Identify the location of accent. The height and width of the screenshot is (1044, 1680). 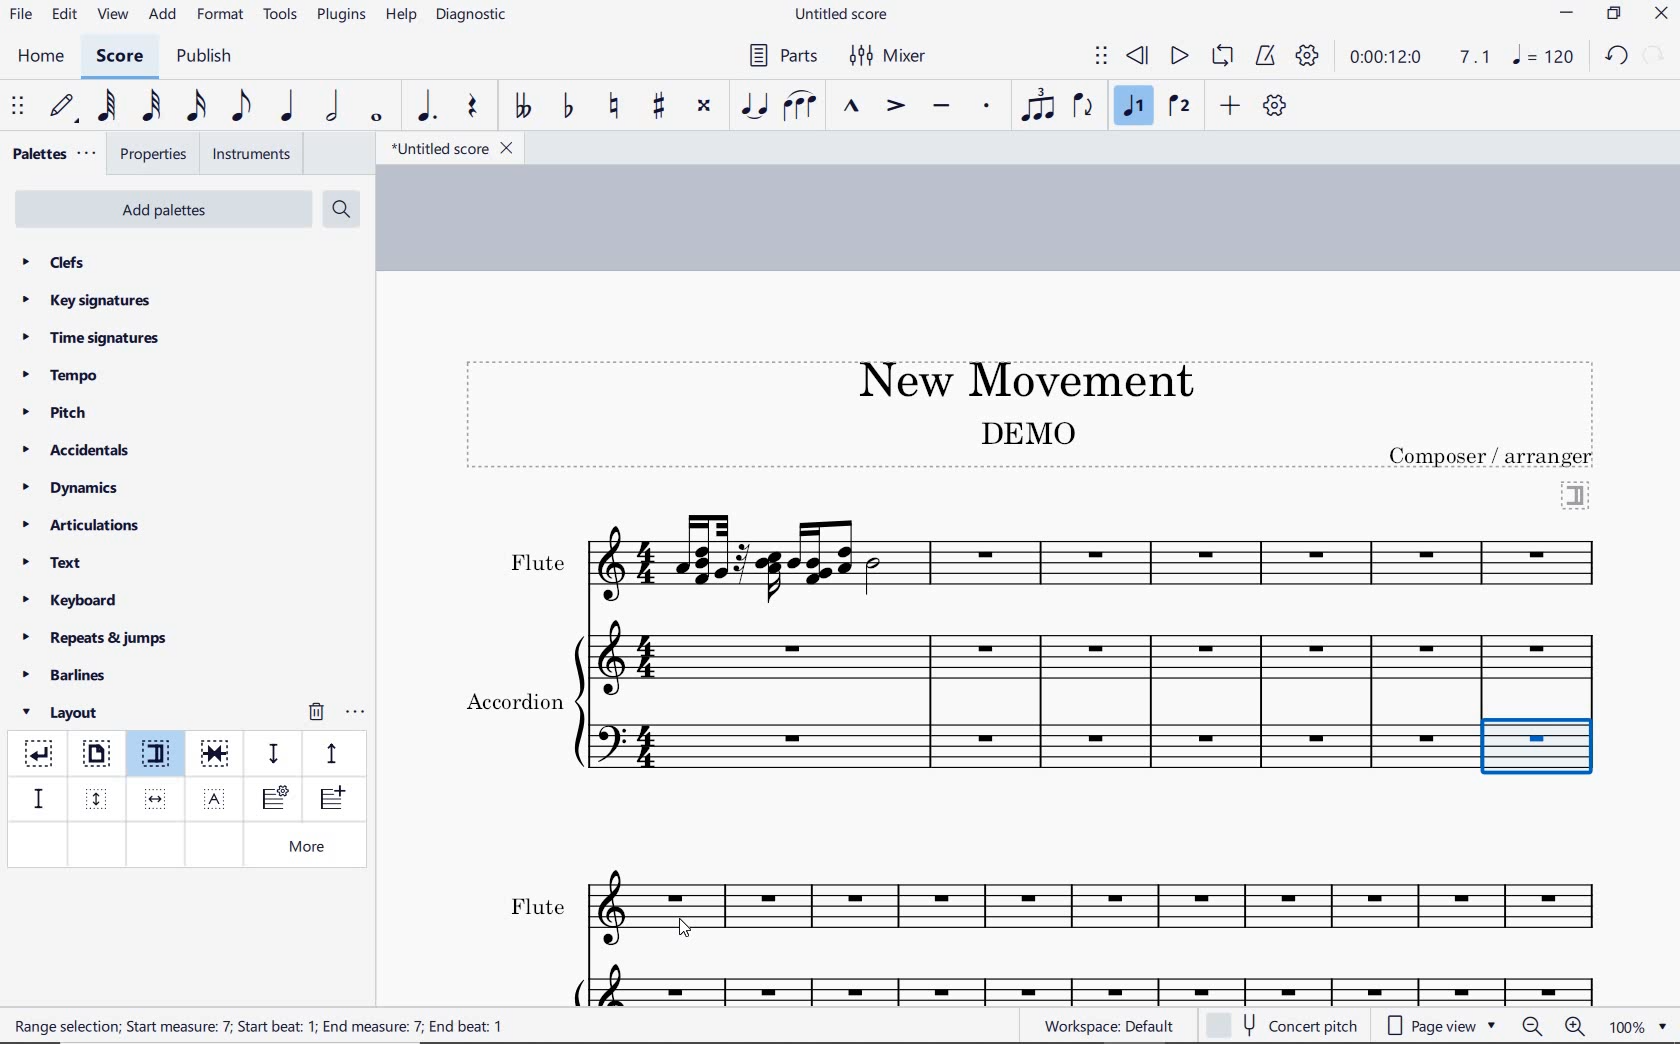
(895, 106).